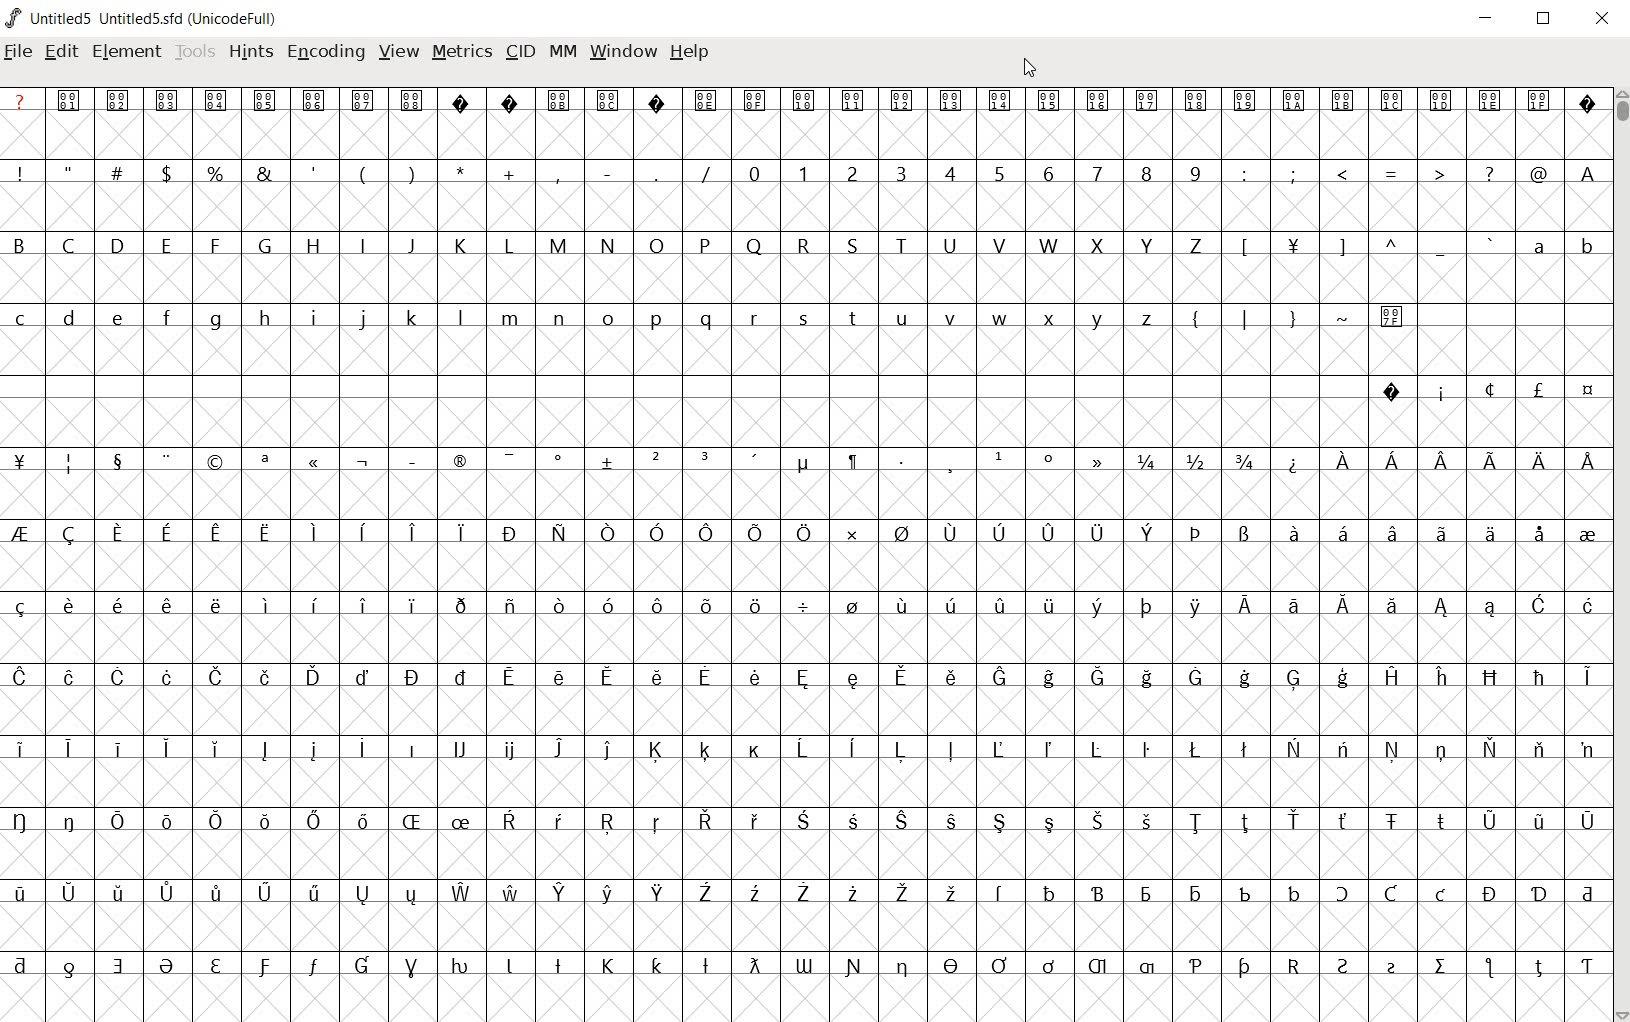  What do you see at coordinates (1393, 611) in the screenshot?
I see `Symbol` at bounding box center [1393, 611].